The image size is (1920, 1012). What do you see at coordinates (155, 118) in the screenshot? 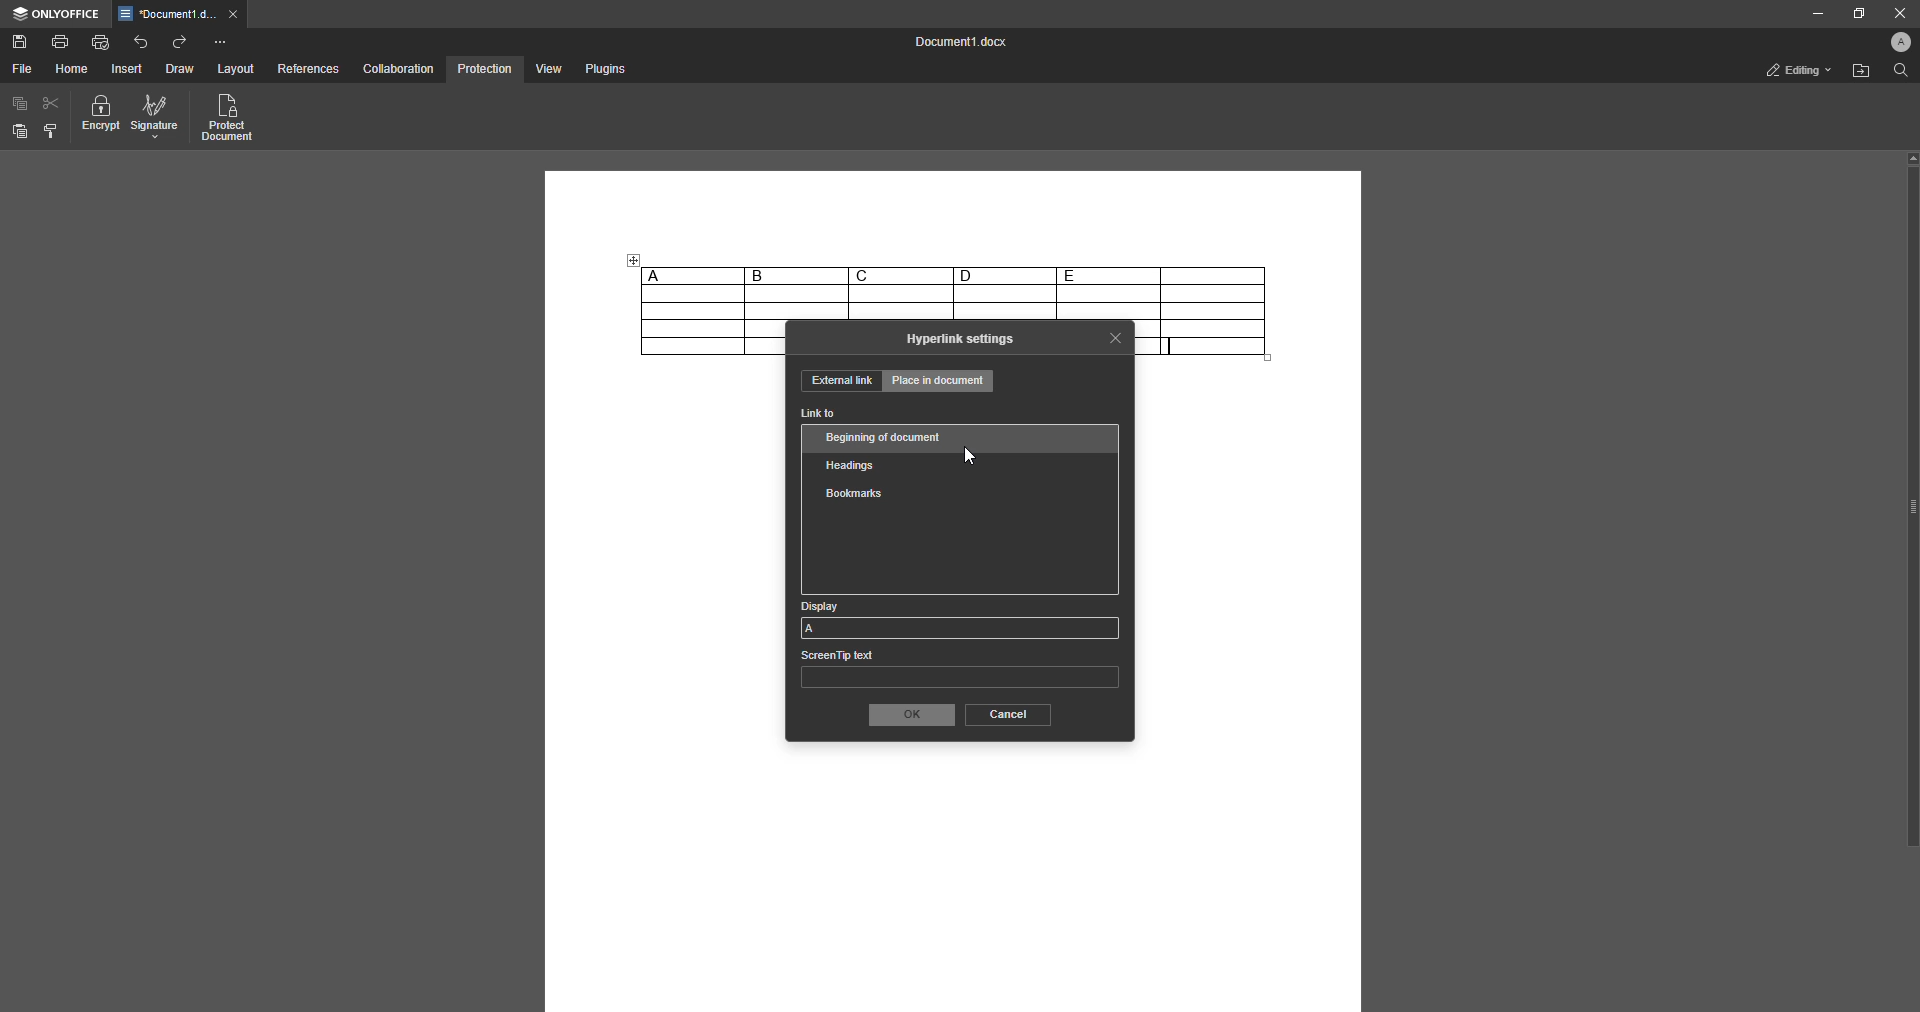
I see `Signature` at bounding box center [155, 118].